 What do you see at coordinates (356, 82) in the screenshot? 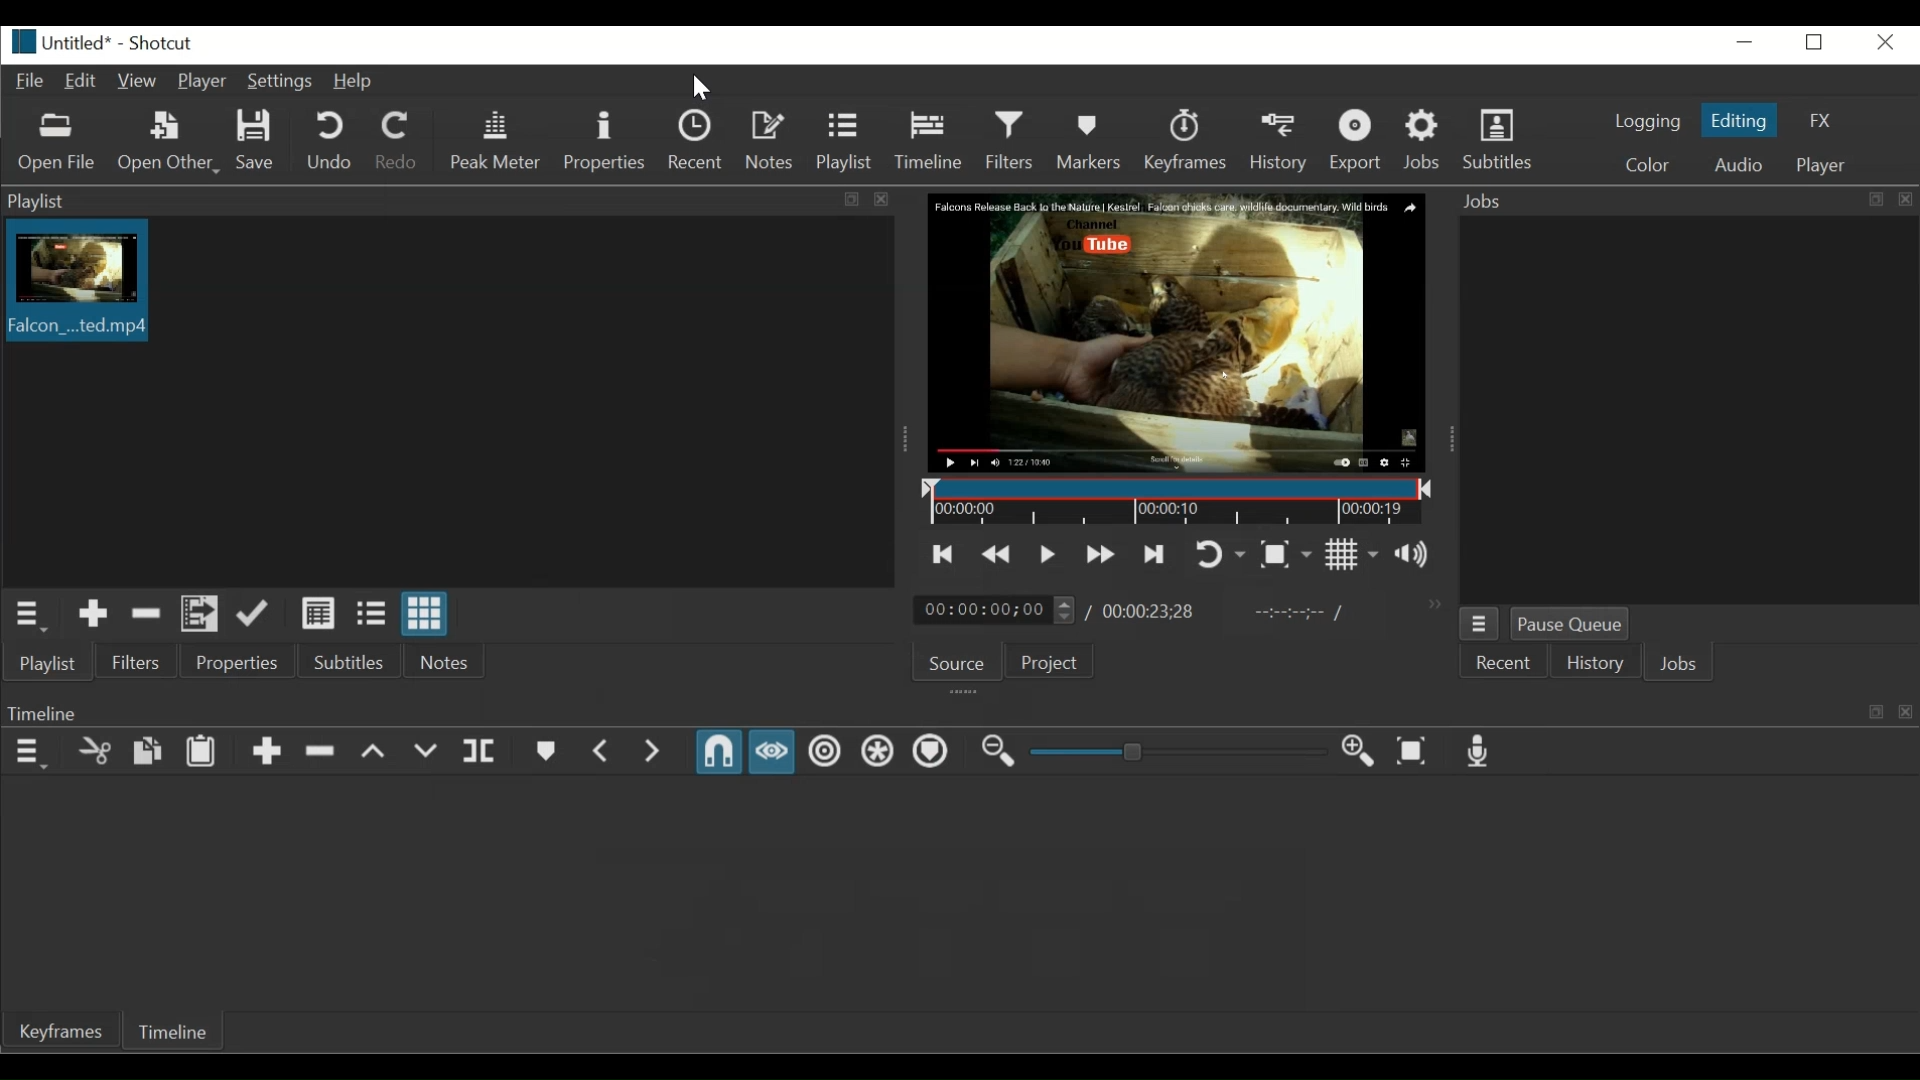
I see `Help` at bounding box center [356, 82].